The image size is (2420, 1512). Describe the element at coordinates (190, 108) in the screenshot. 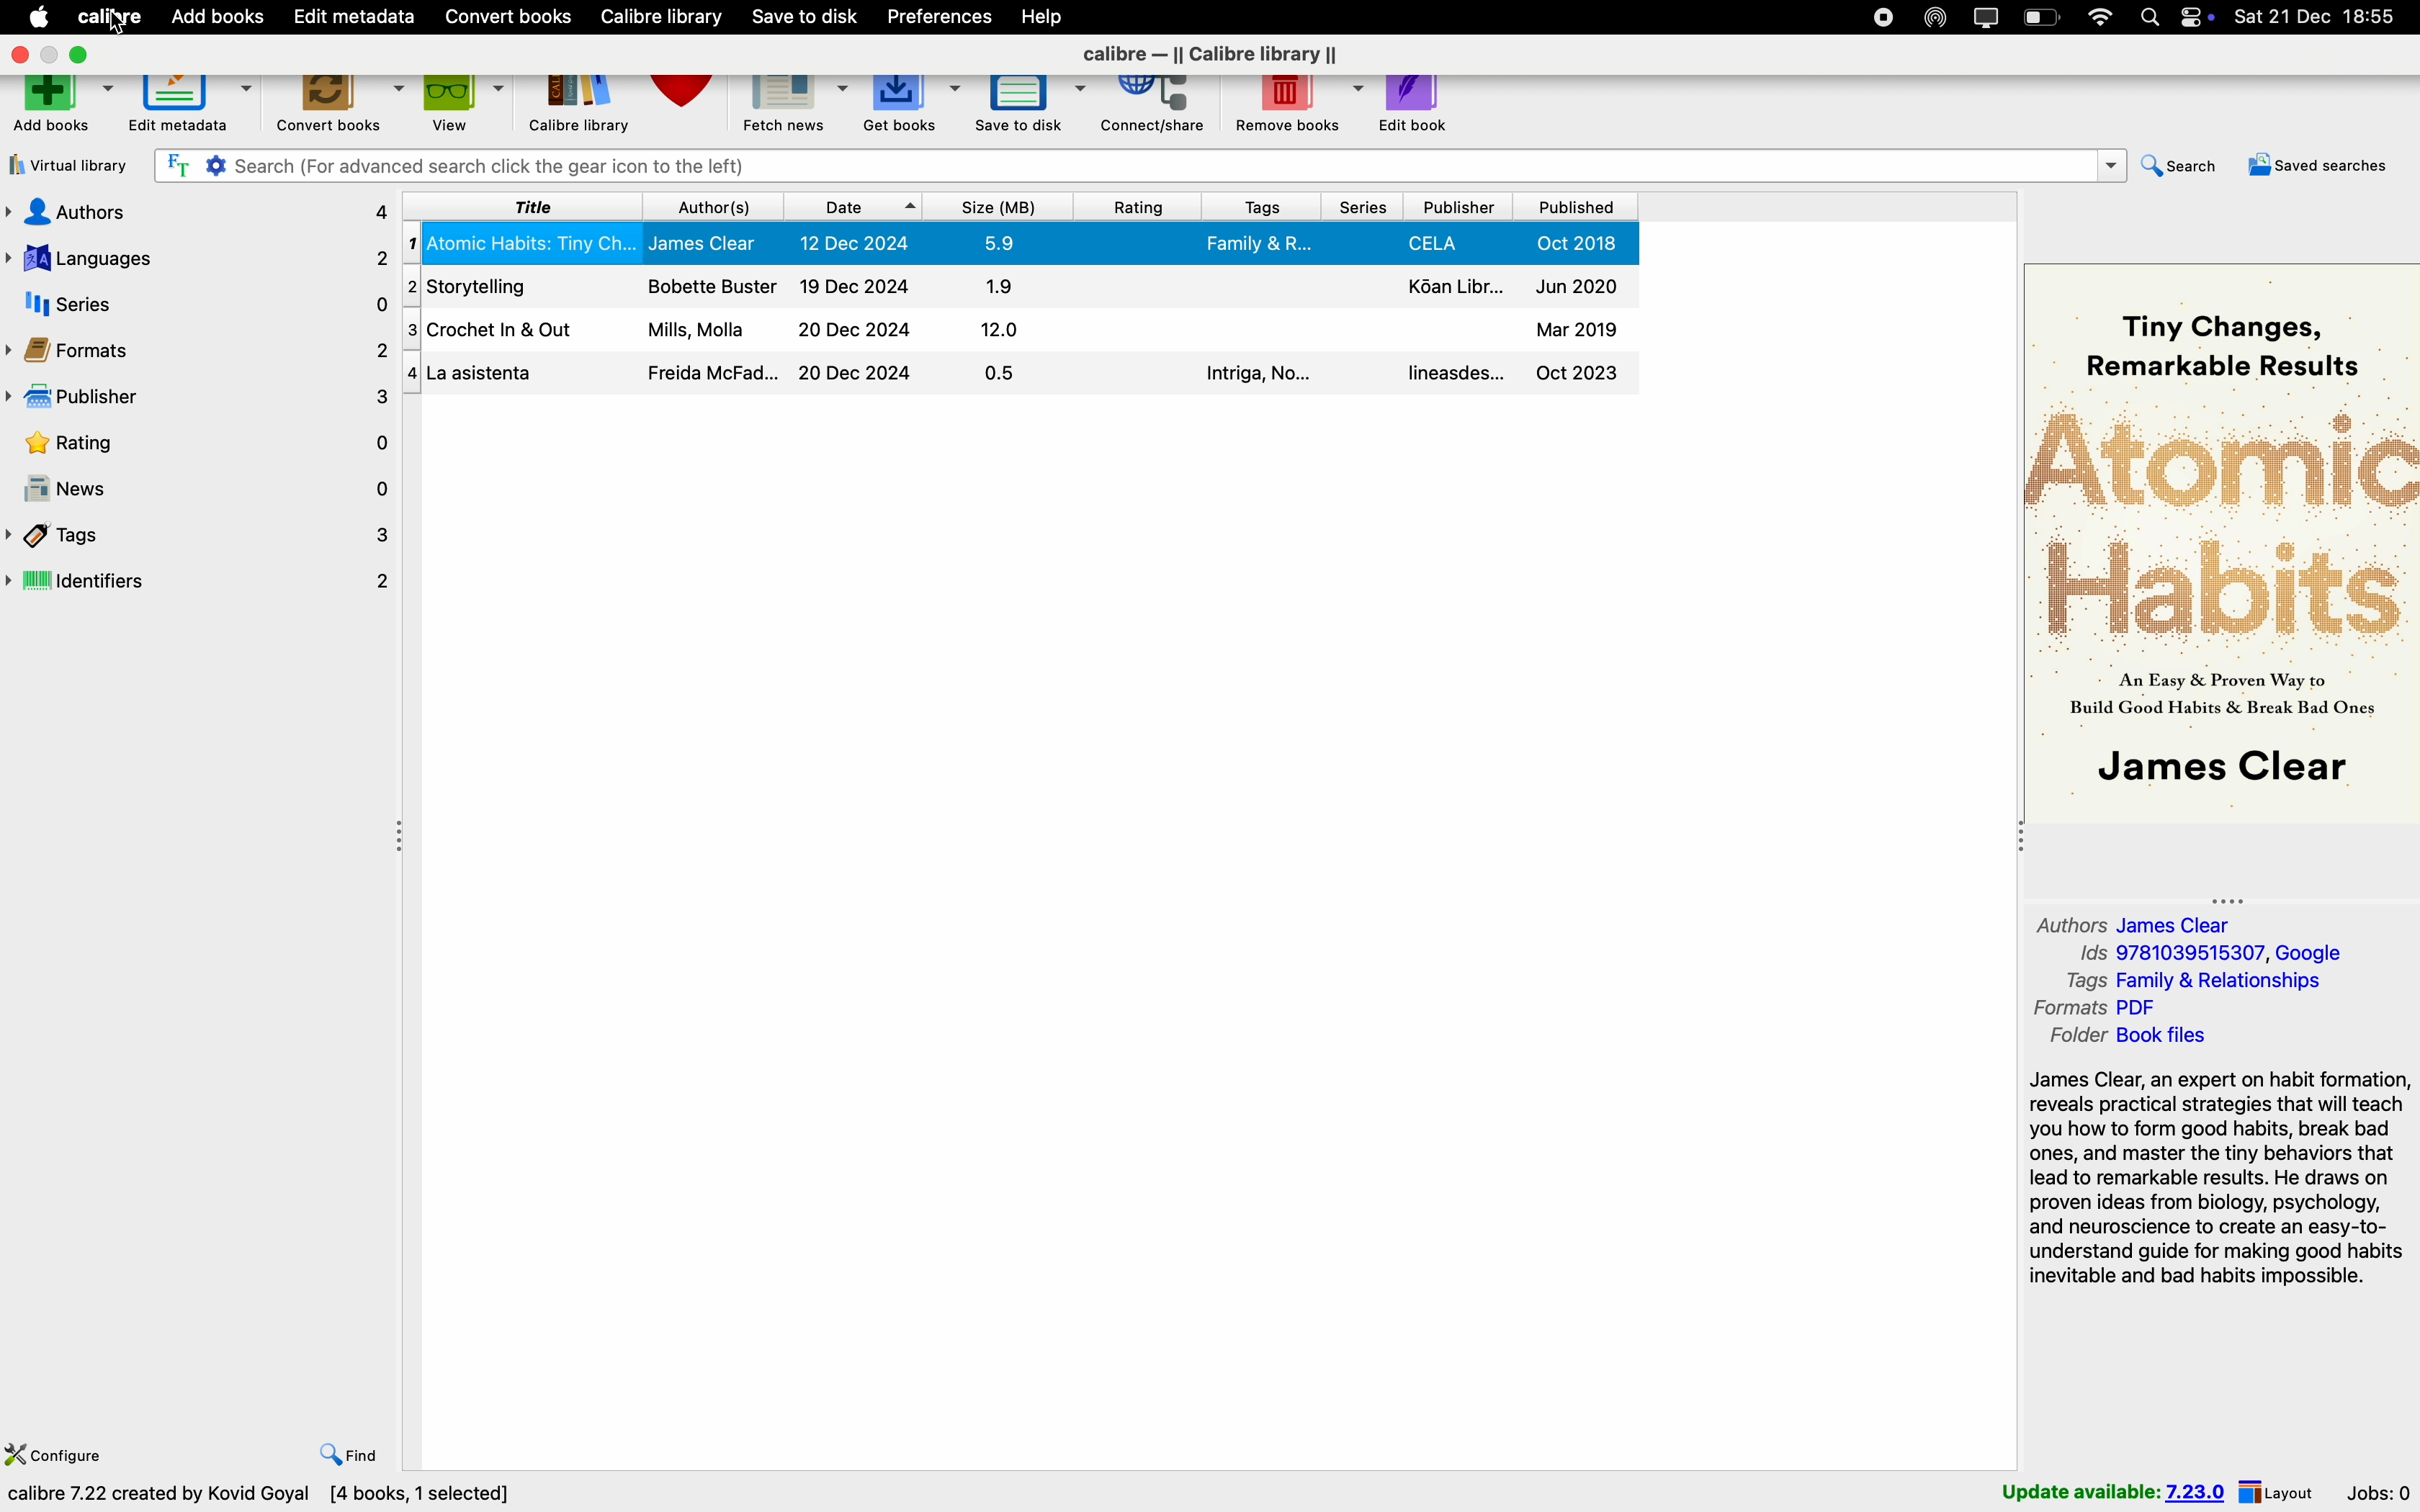

I see `edit metadata` at that location.